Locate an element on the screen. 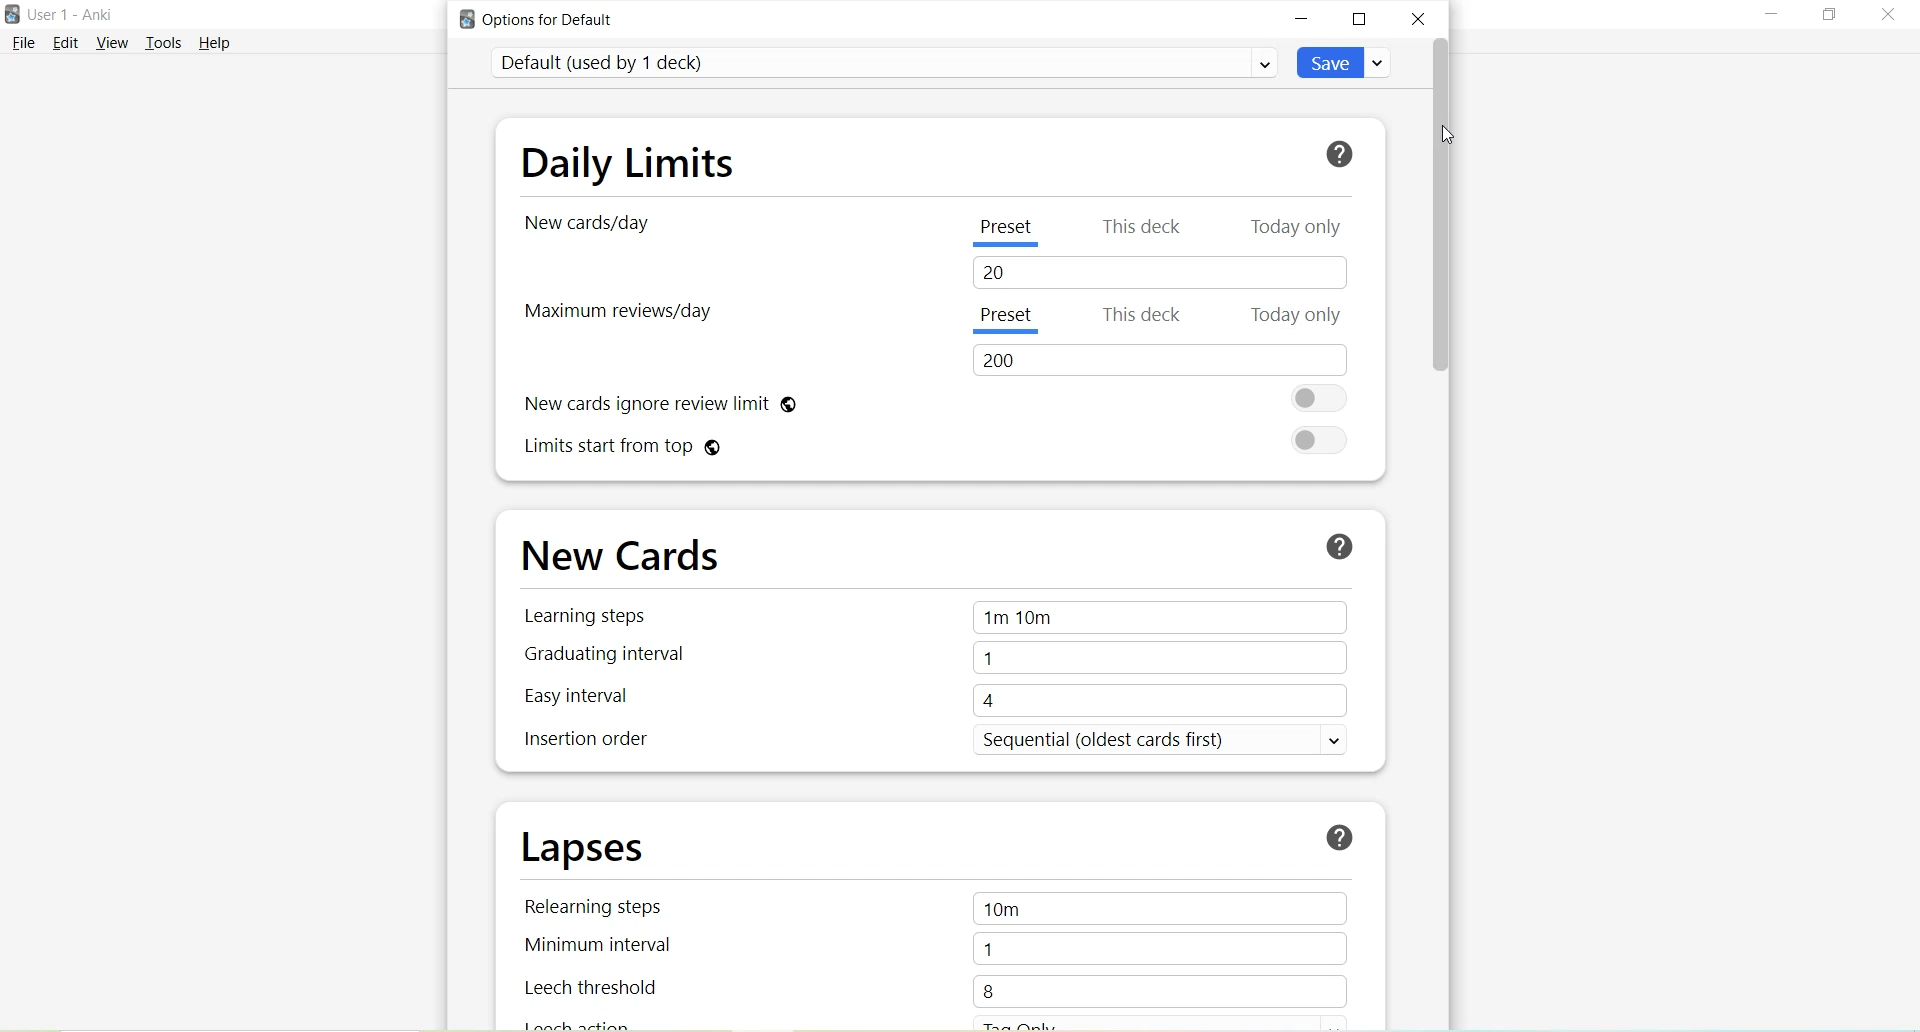 Image resolution: width=1920 pixels, height=1032 pixels. Preset is located at coordinates (1007, 322).